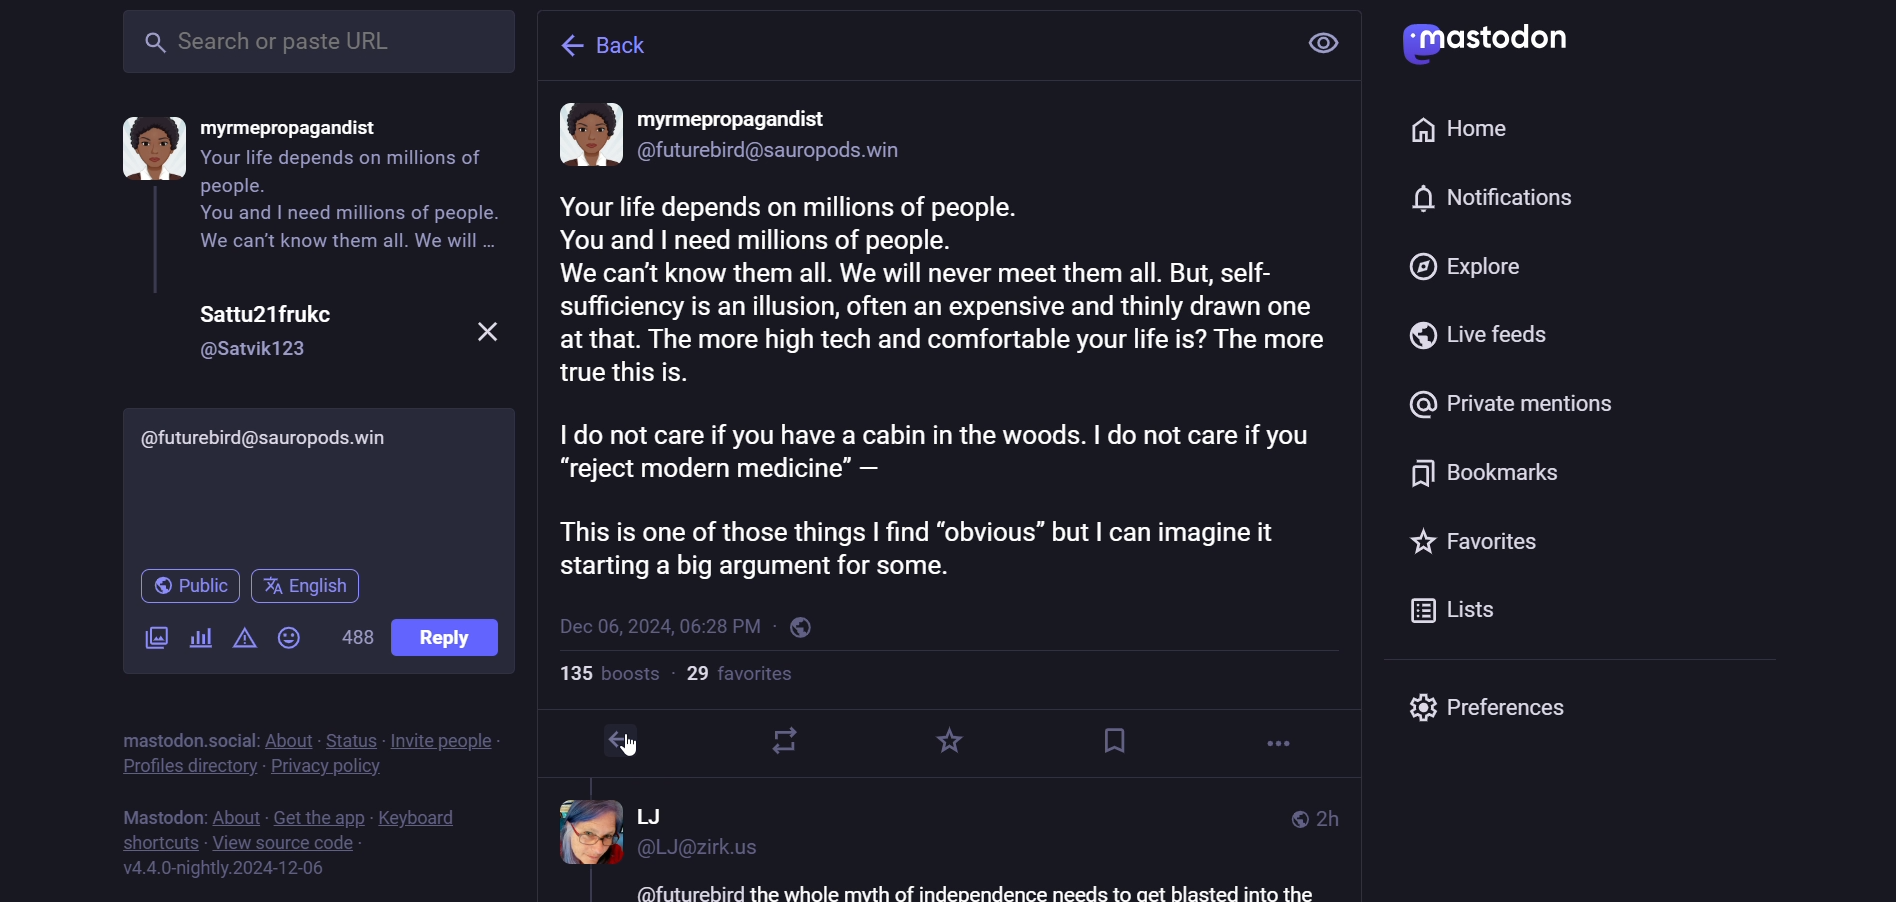 This screenshot has width=1896, height=902. I want to click on text, so click(972, 892).